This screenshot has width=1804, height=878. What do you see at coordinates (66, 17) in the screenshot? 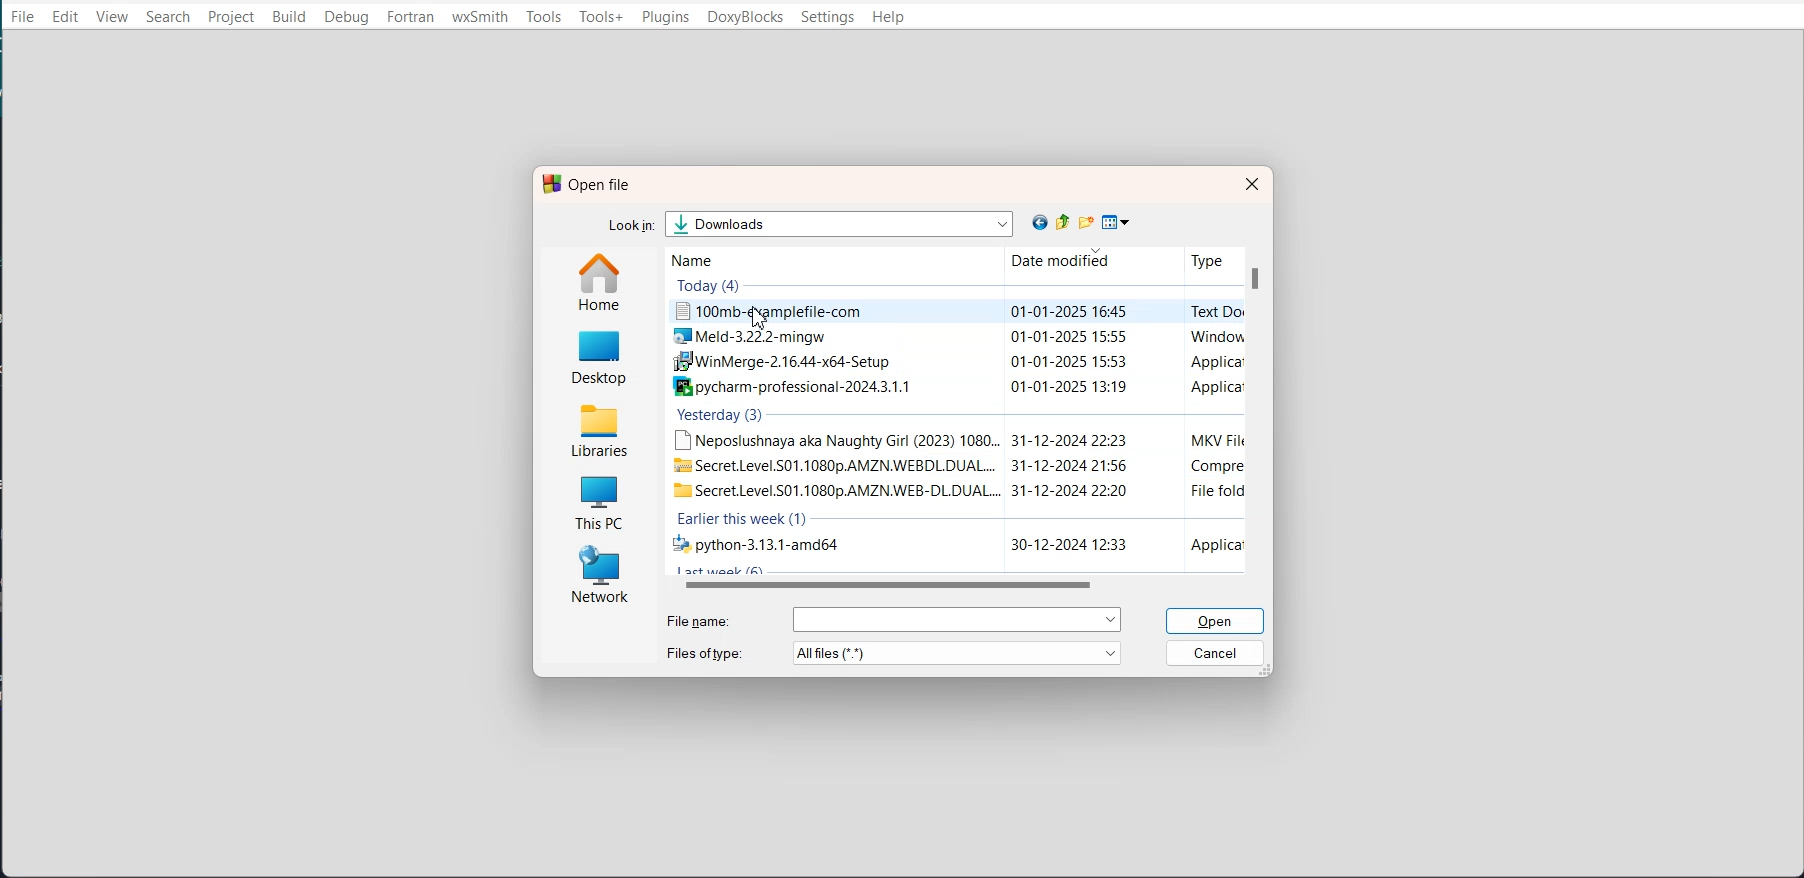
I see `Edit` at bounding box center [66, 17].